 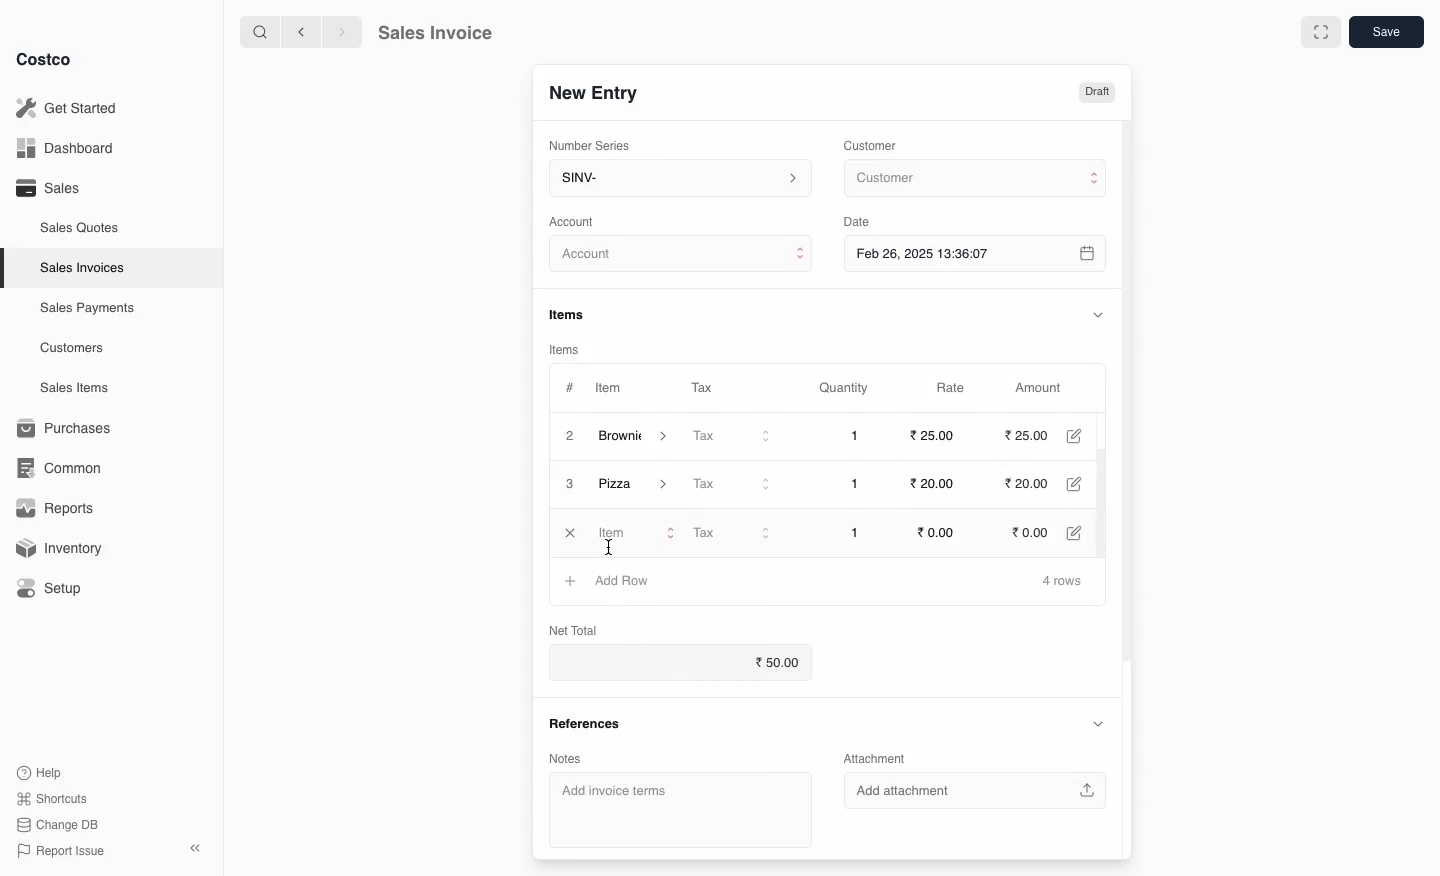 I want to click on Rate, so click(x=953, y=388).